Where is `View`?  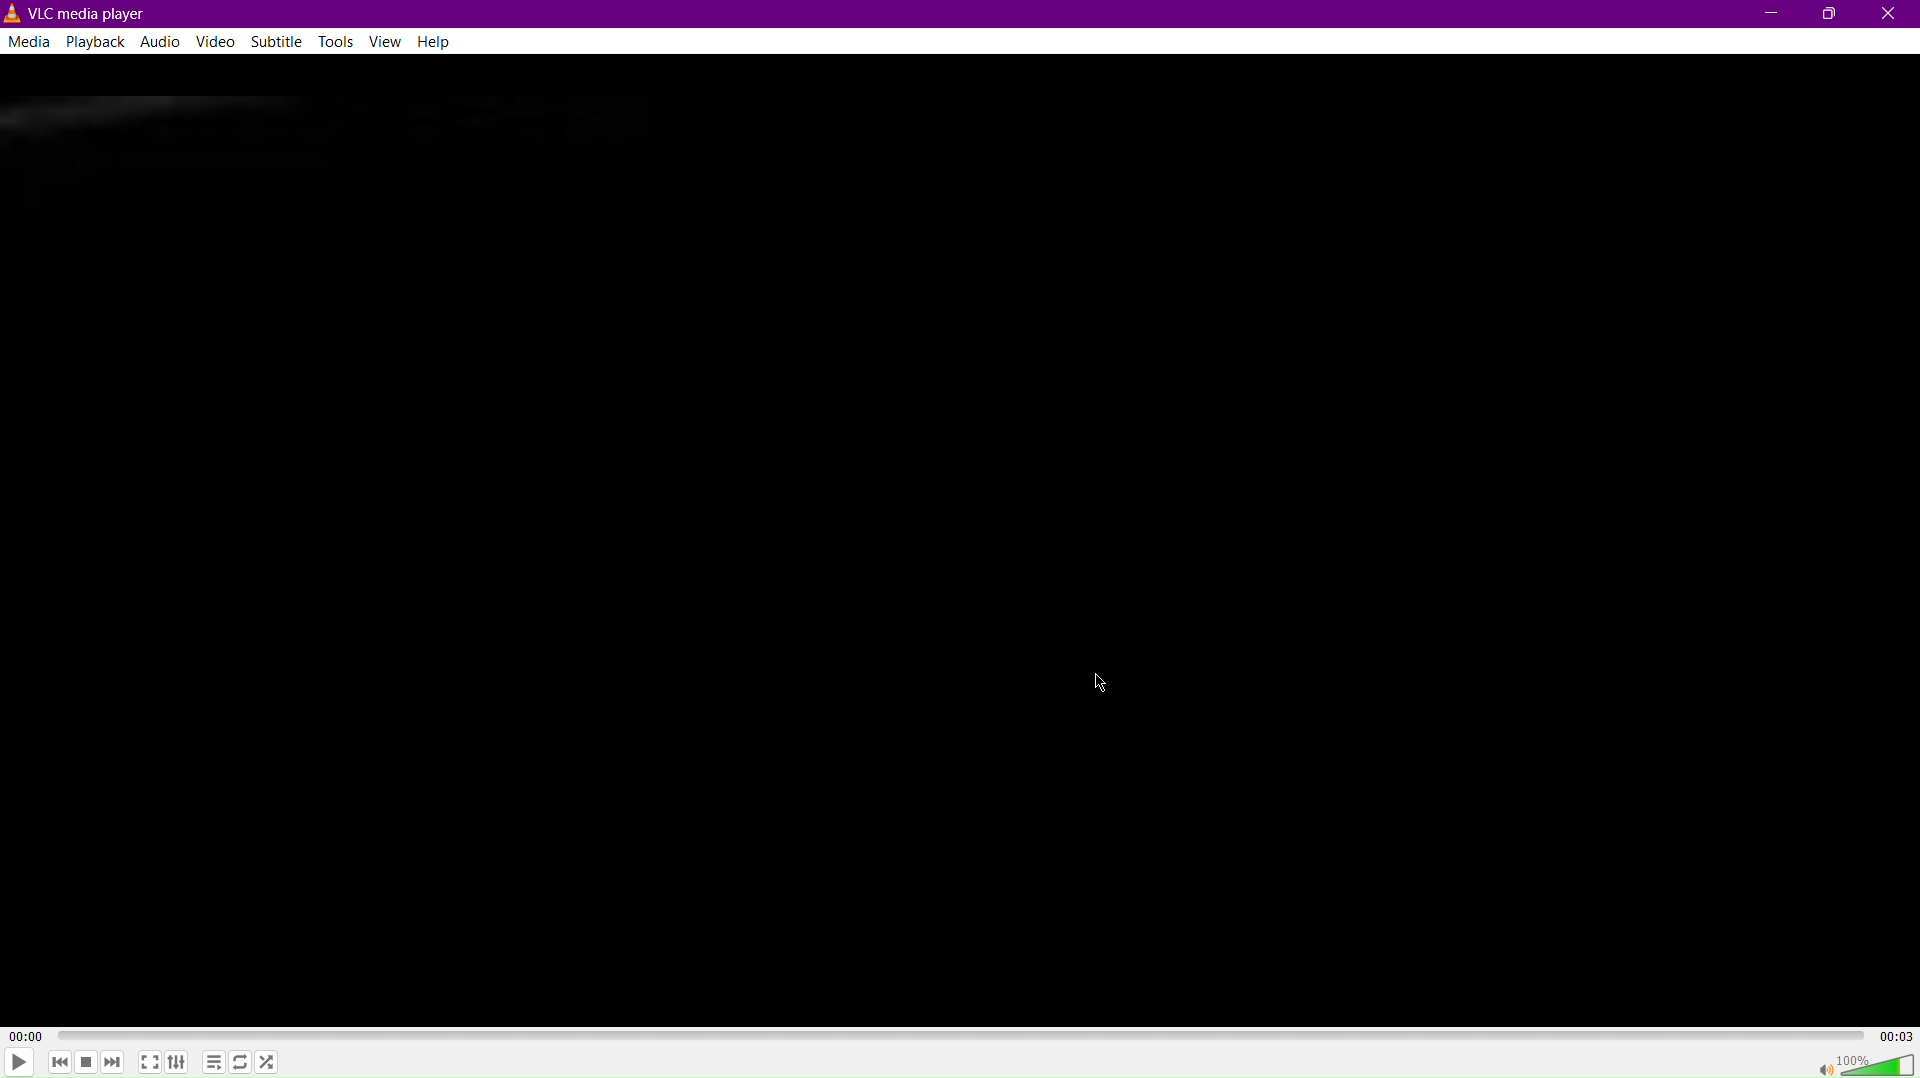 View is located at coordinates (388, 43).